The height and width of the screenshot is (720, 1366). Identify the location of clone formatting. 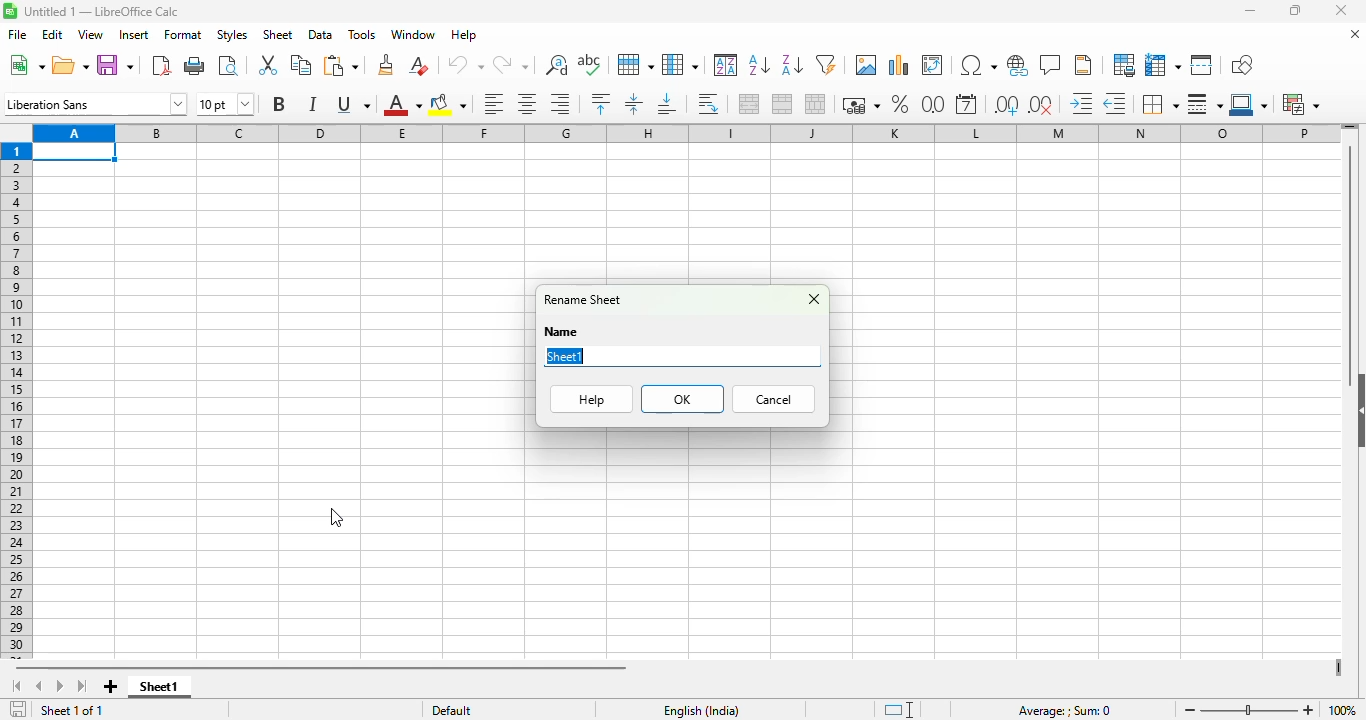
(387, 65).